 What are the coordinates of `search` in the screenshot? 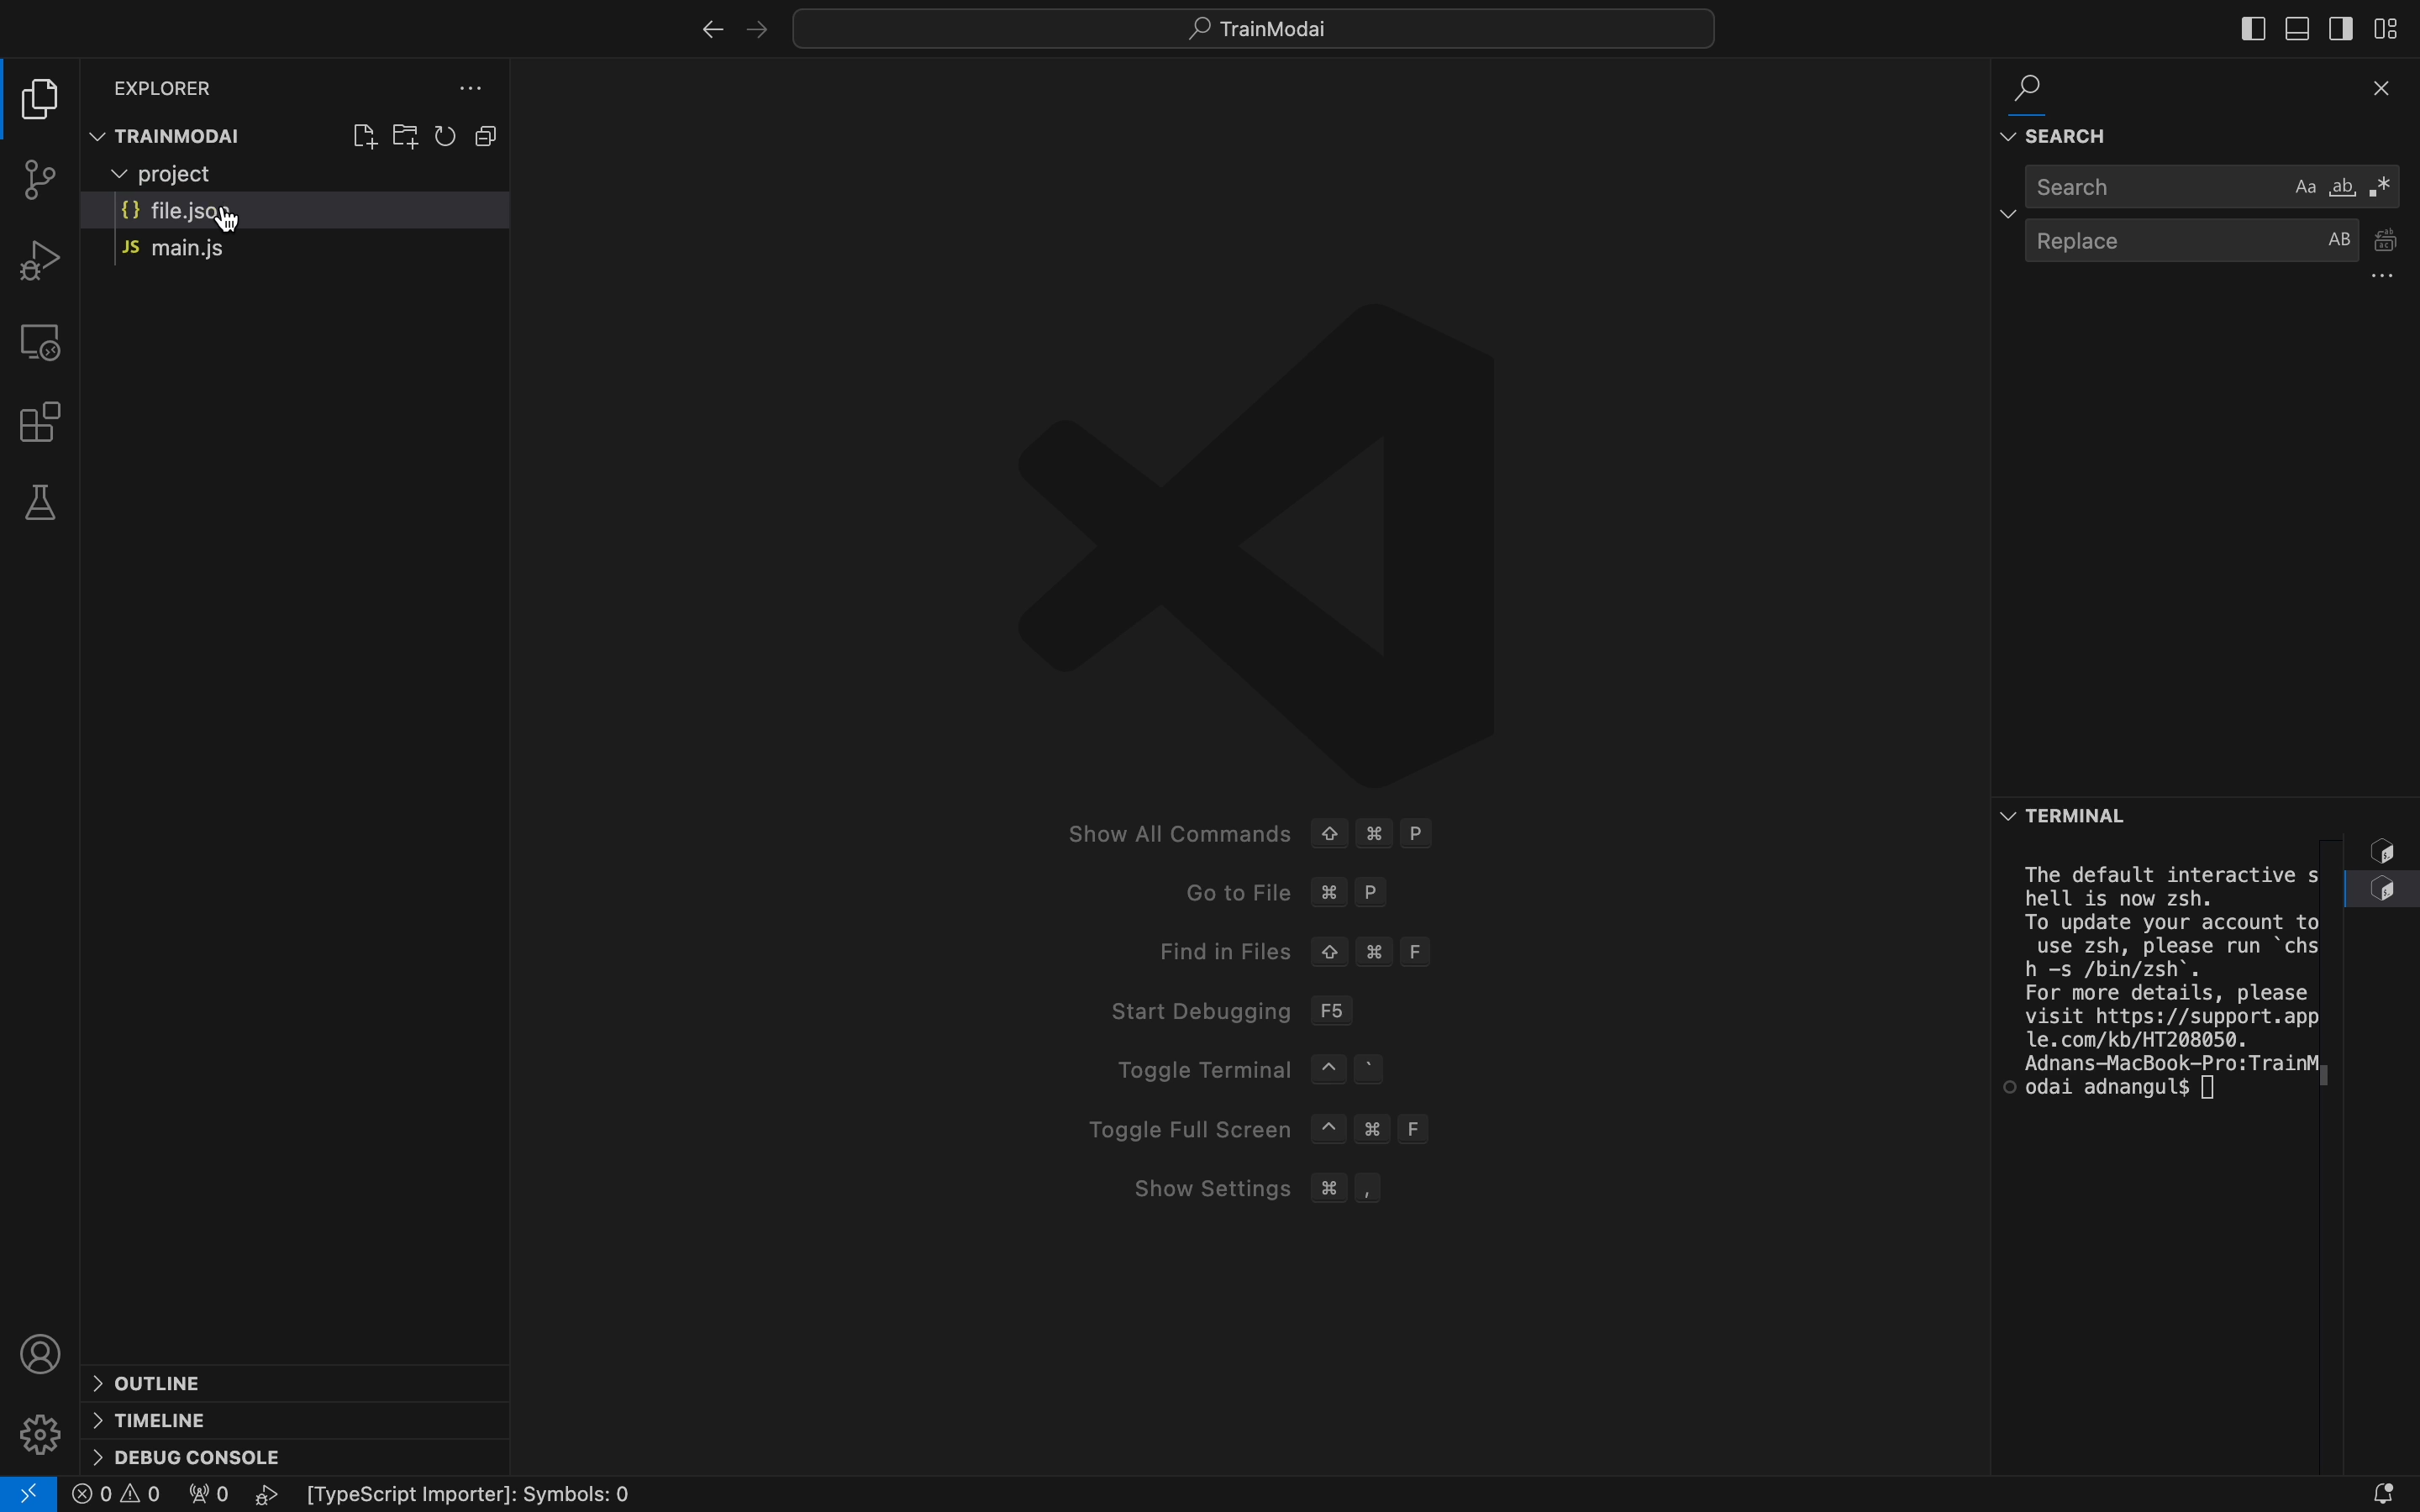 It's located at (2215, 187).